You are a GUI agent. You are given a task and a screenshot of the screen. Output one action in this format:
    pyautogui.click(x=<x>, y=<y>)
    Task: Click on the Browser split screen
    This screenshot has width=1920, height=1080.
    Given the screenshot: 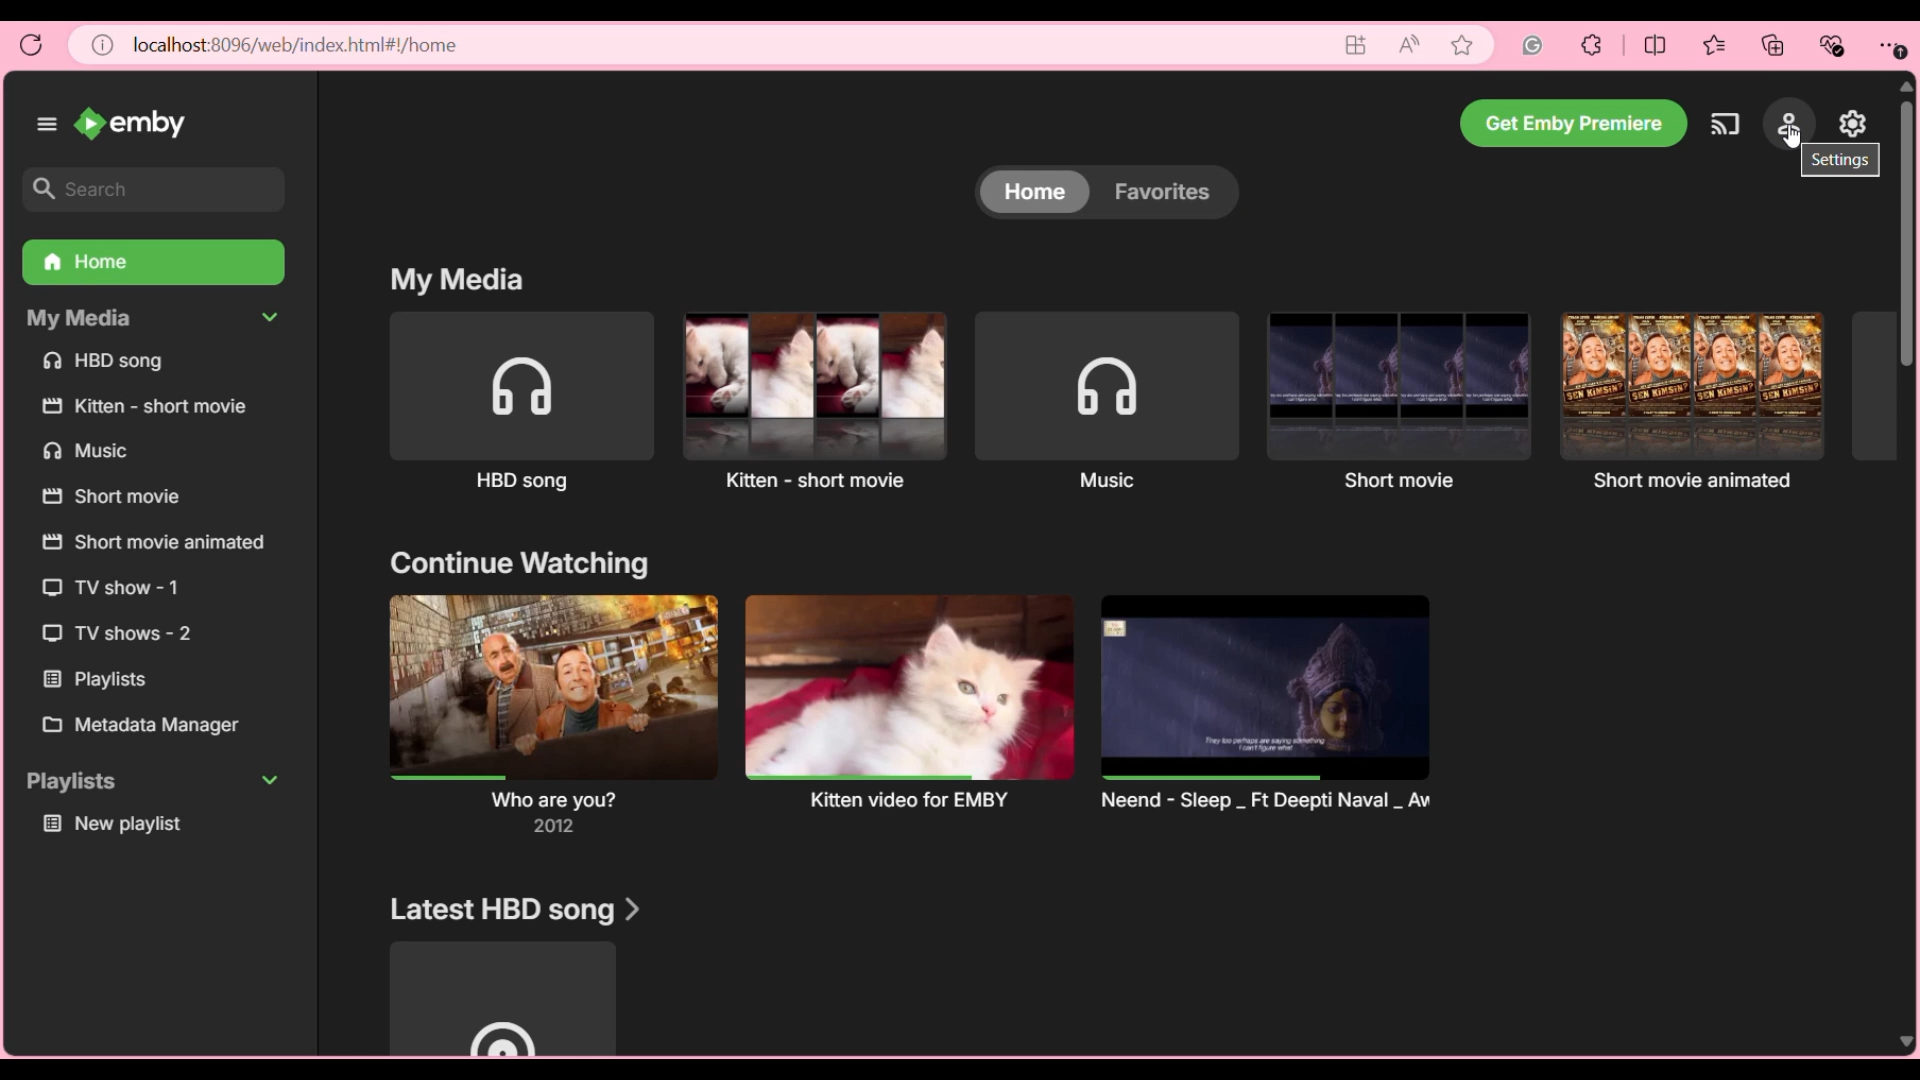 What is the action you would take?
    pyautogui.click(x=1656, y=45)
    